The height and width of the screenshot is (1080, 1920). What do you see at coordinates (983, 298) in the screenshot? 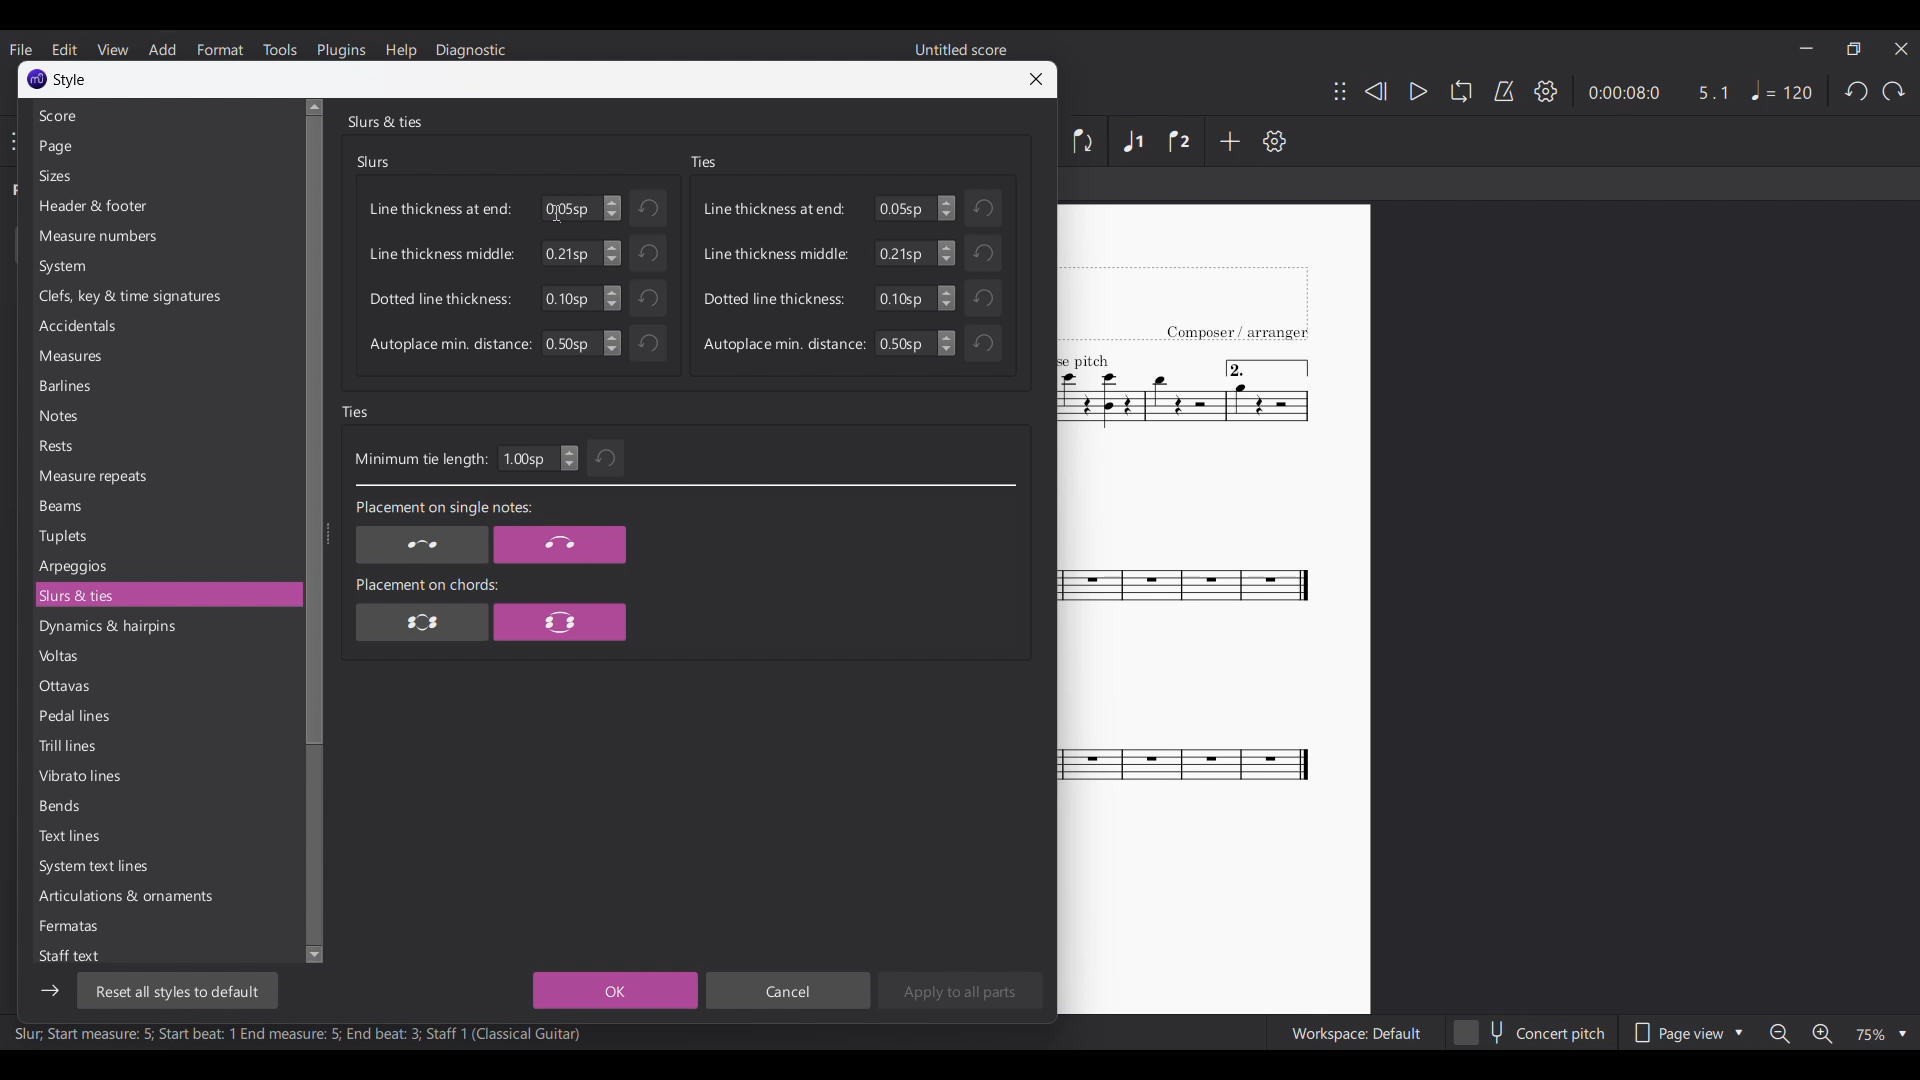
I see `Undo` at bounding box center [983, 298].